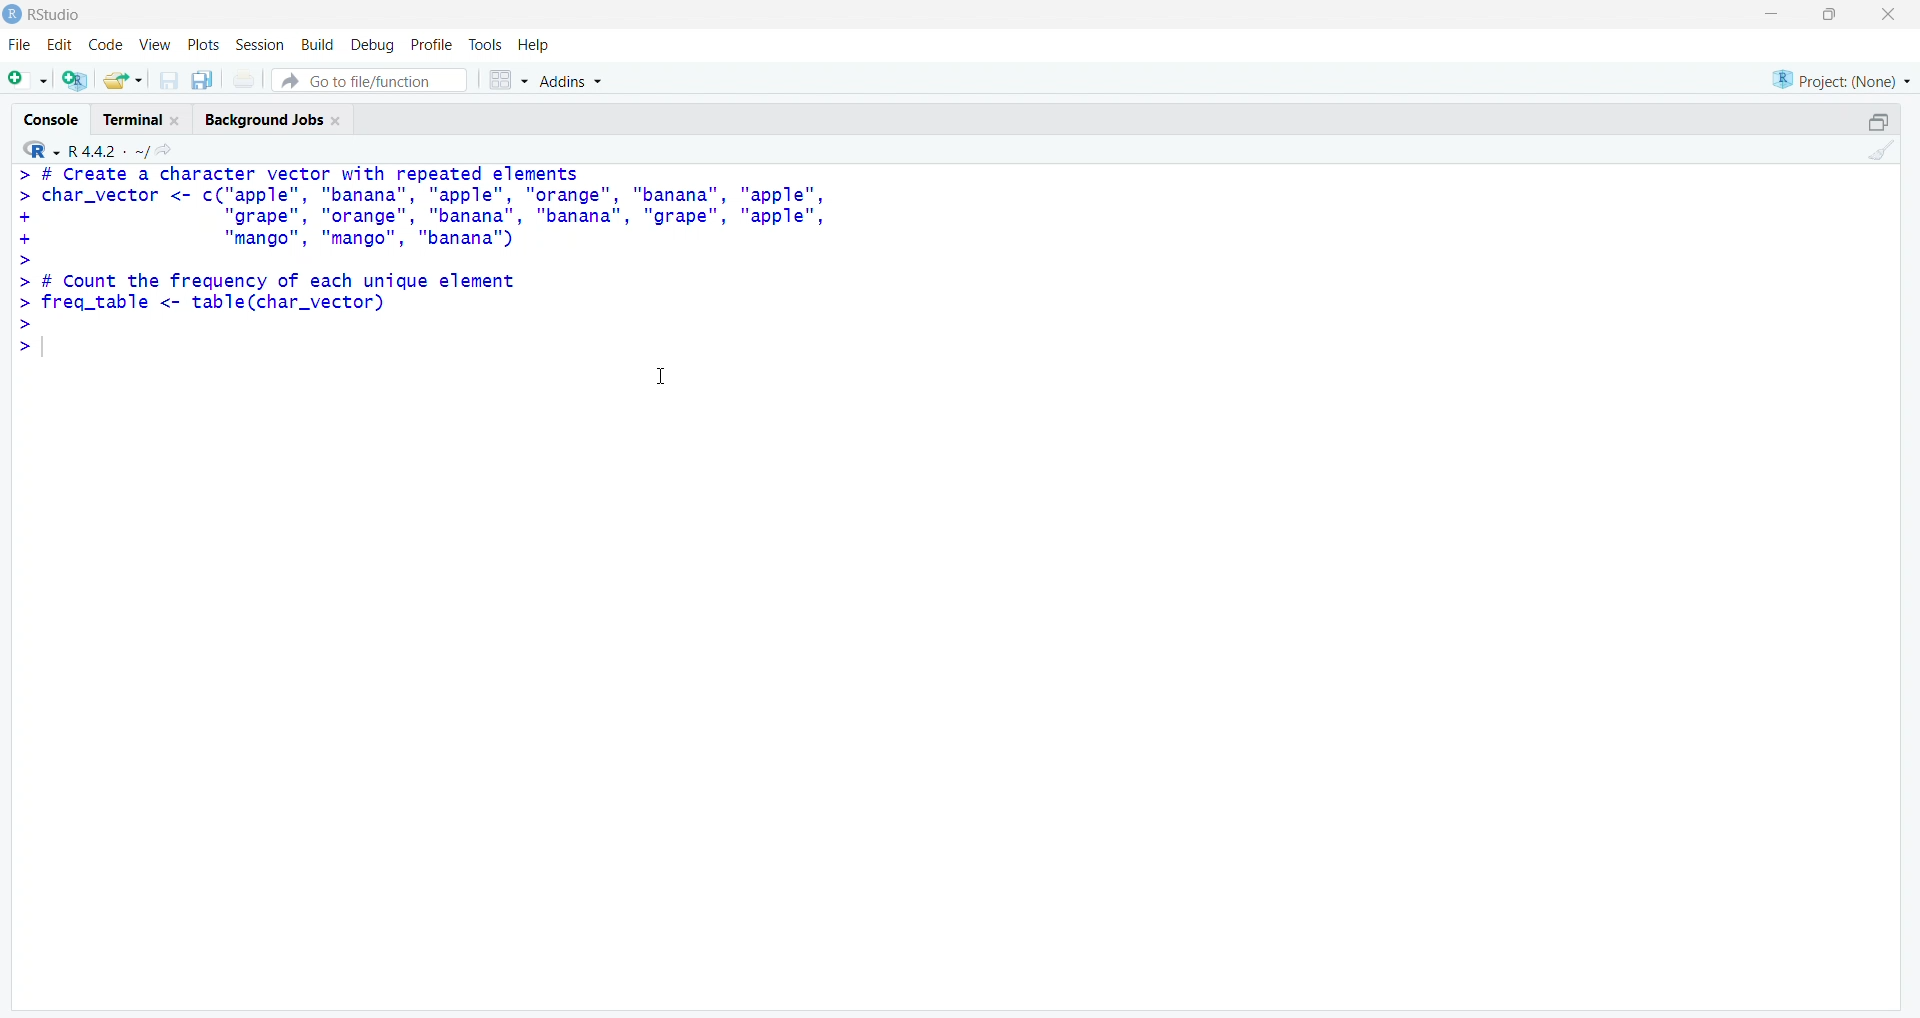 The width and height of the screenshot is (1920, 1018). What do you see at coordinates (54, 117) in the screenshot?
I see `Console` at bounding box center [54, 117].